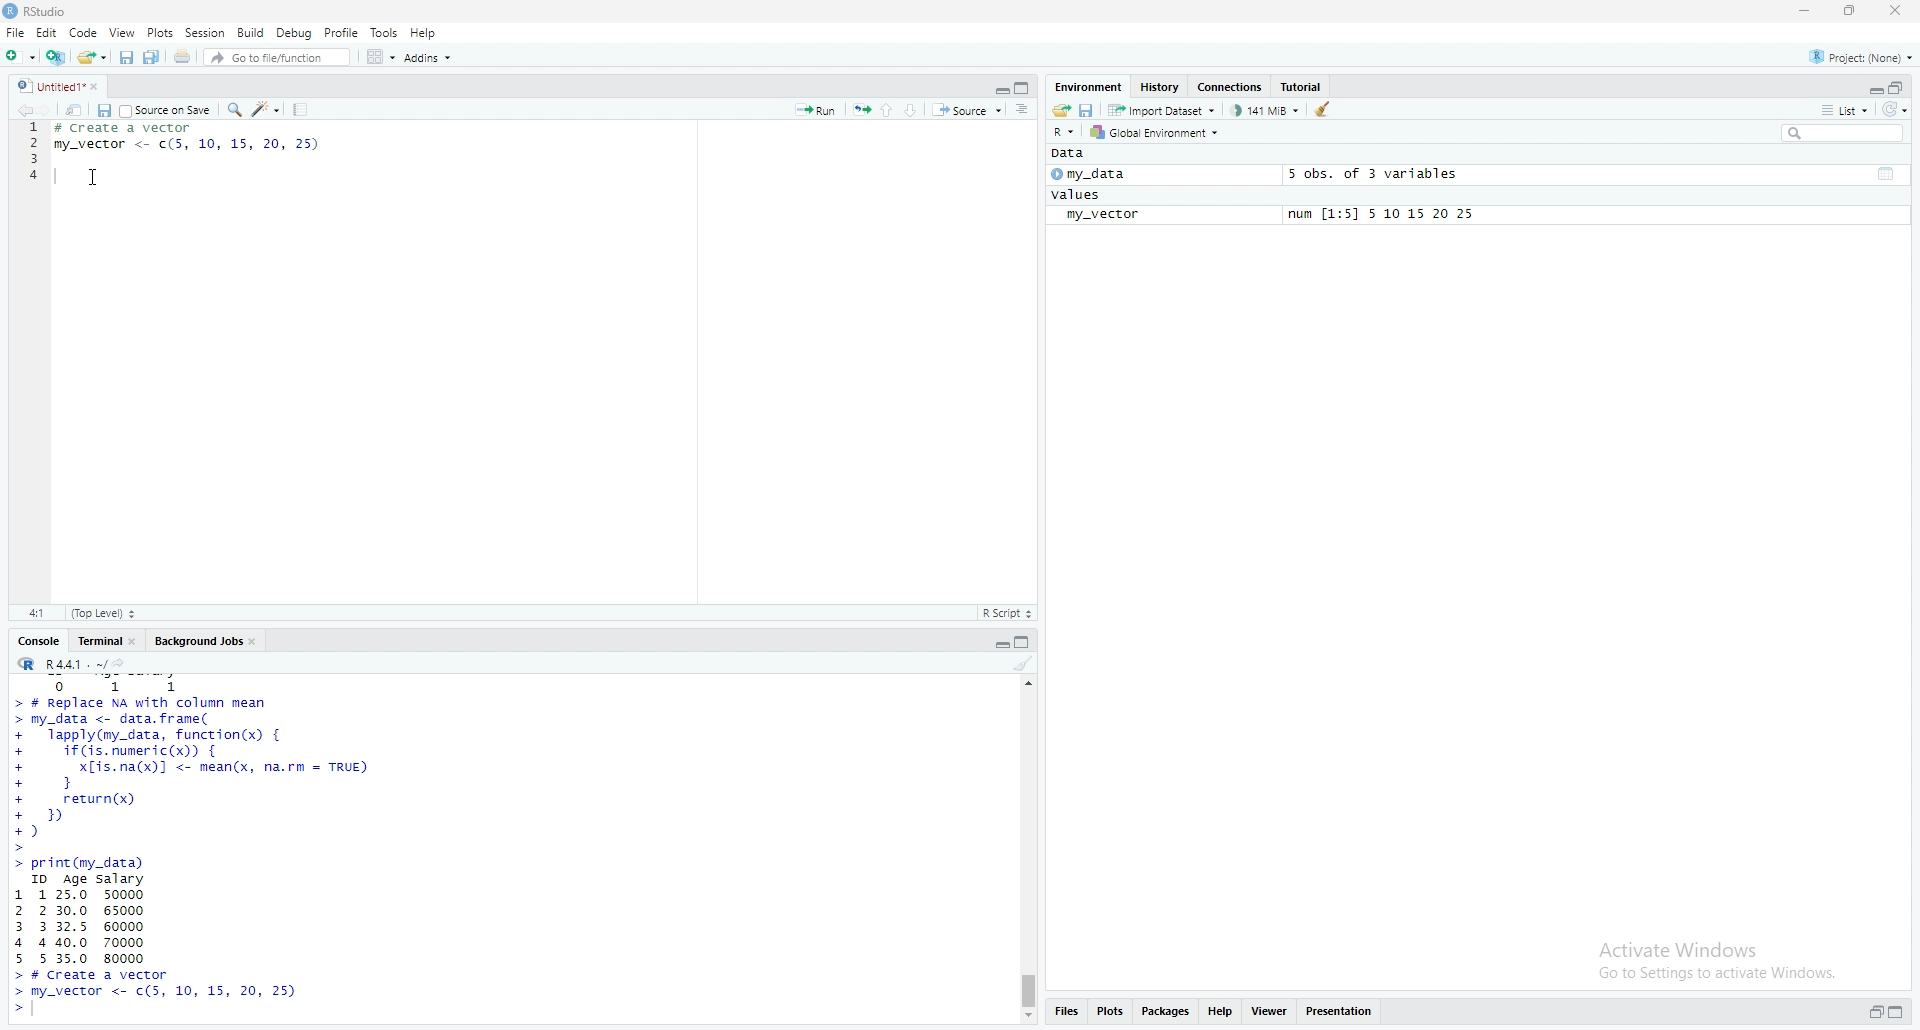 The image size is (1920, 1030). What do you see at coordinates (1028, 642) in the screenshot?
I see `collapse` at bounding box center [1028, 642].